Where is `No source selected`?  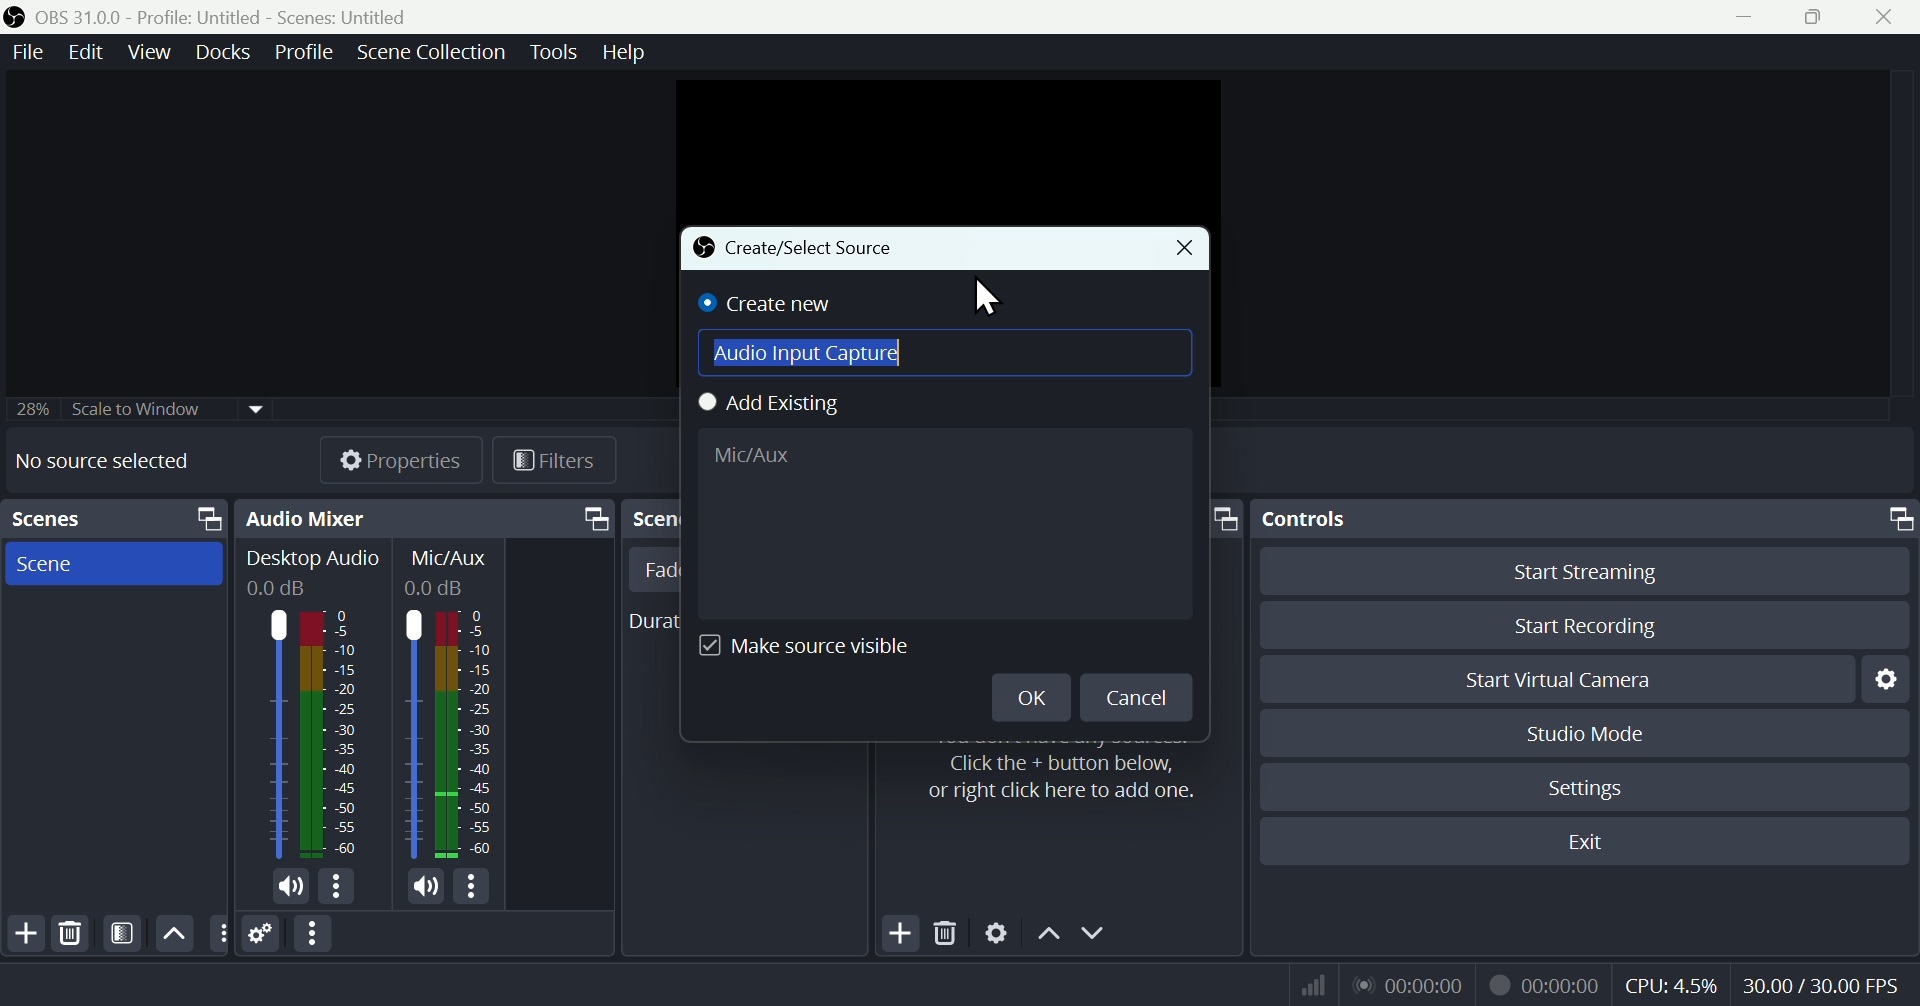
No source selected is located at coordinates (102, 460).